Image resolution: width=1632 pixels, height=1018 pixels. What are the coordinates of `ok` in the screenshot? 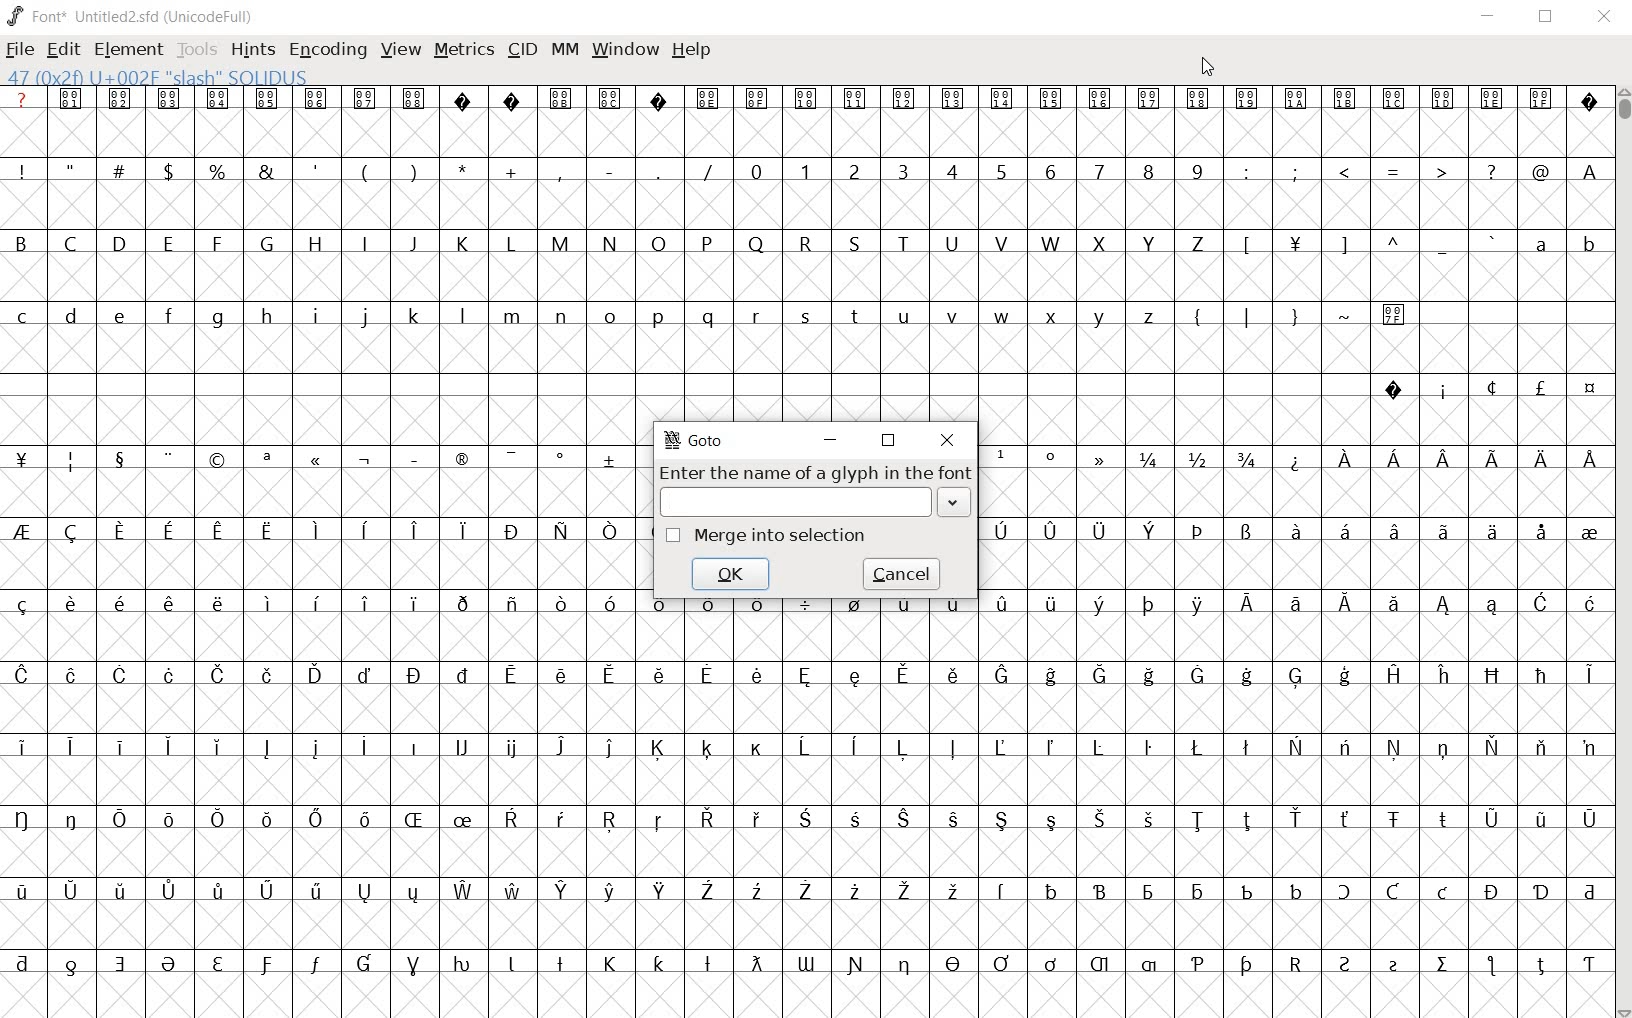 It's located at (730, 574).